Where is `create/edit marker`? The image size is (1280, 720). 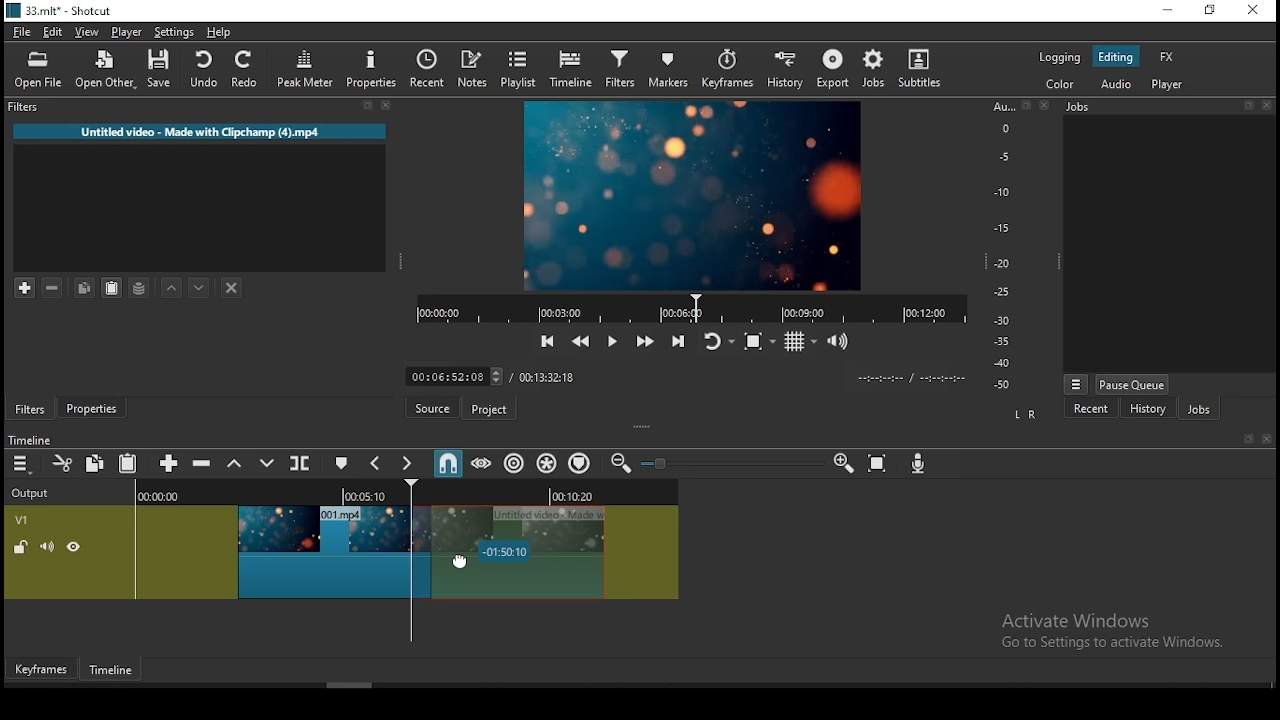 create/edit marker is located at coordinates (343, 465).